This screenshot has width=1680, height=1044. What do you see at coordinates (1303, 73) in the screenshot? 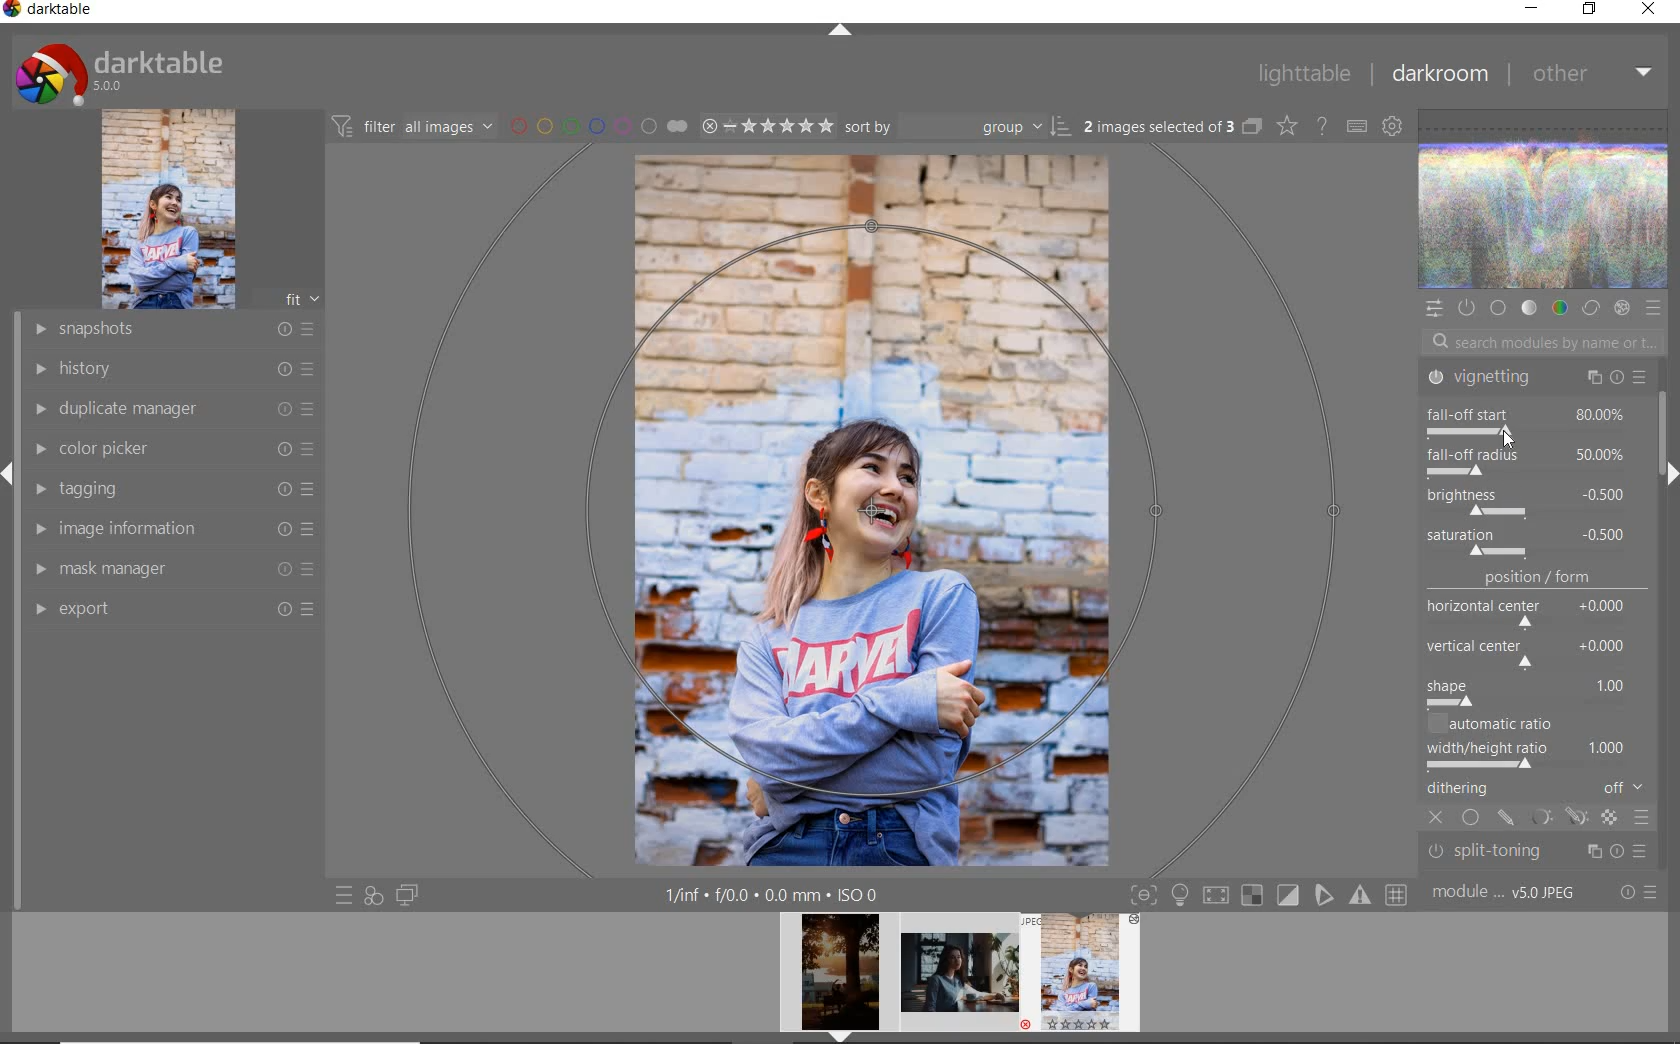
I see `LIGHTTABLE` at bounding box center [1303, 73].